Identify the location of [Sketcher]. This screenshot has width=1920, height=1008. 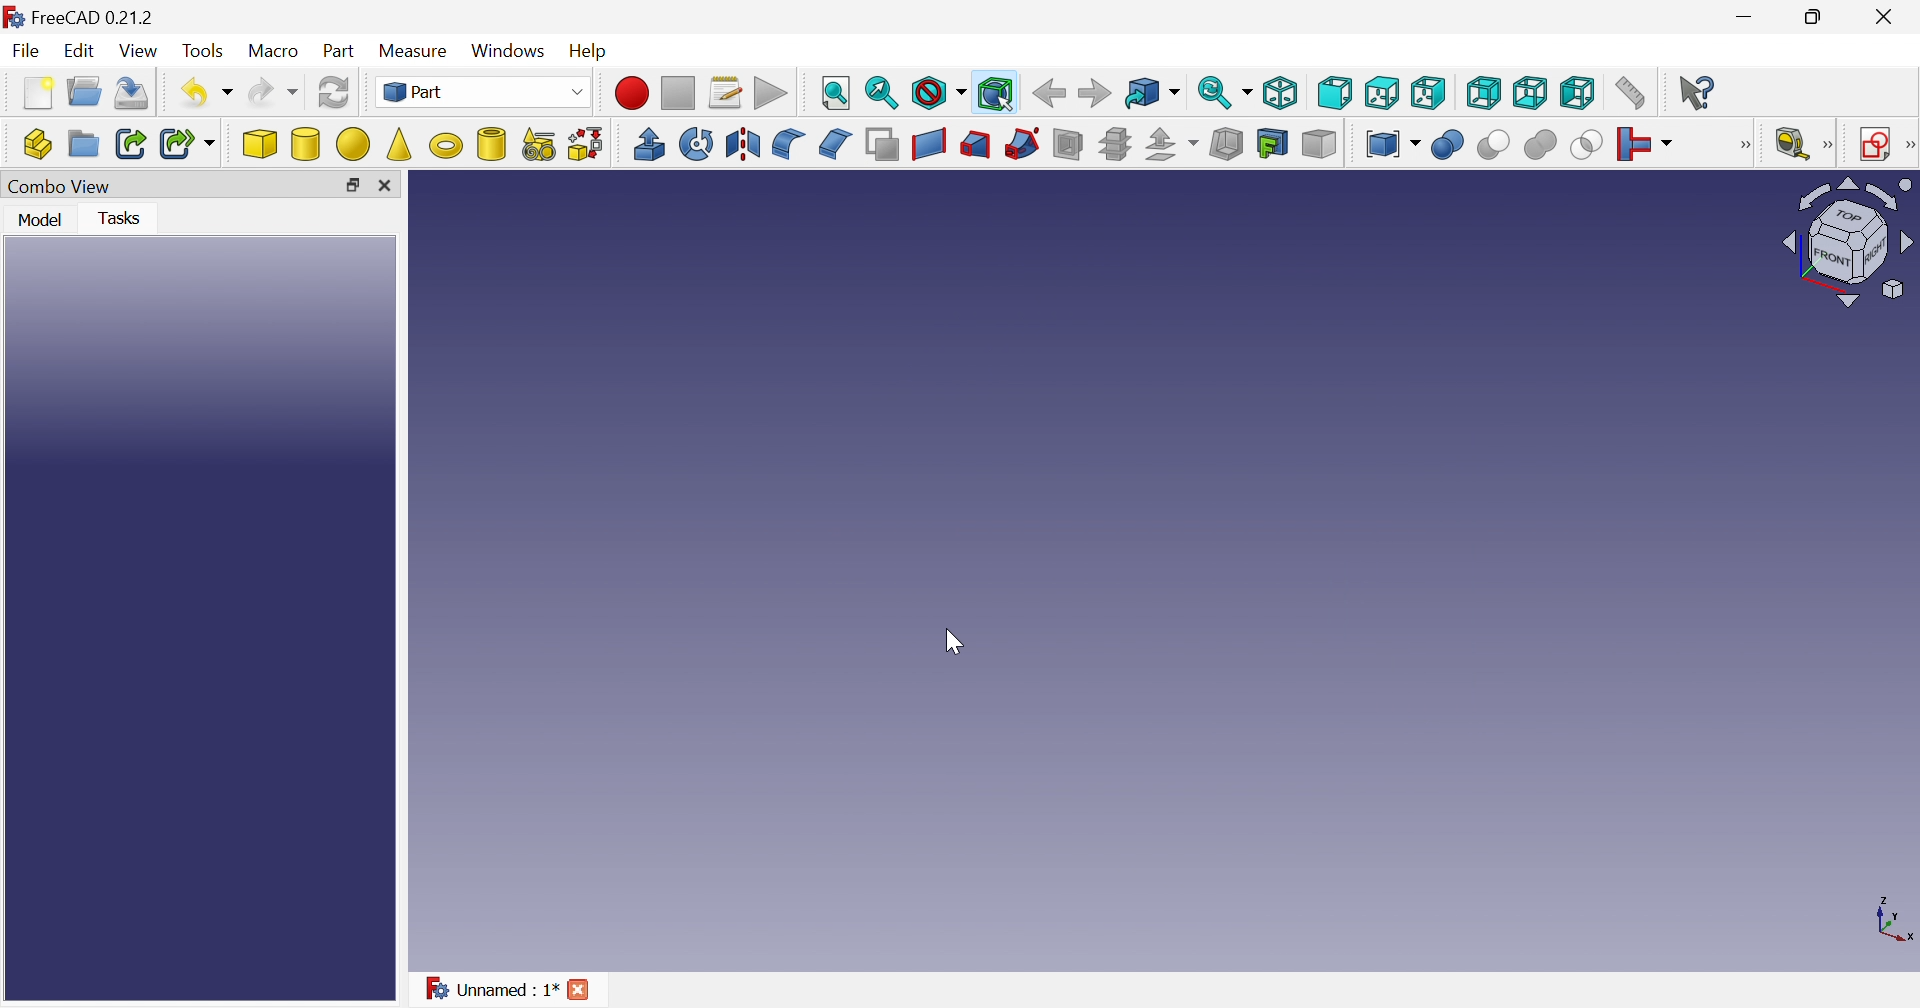
(1908, 143).